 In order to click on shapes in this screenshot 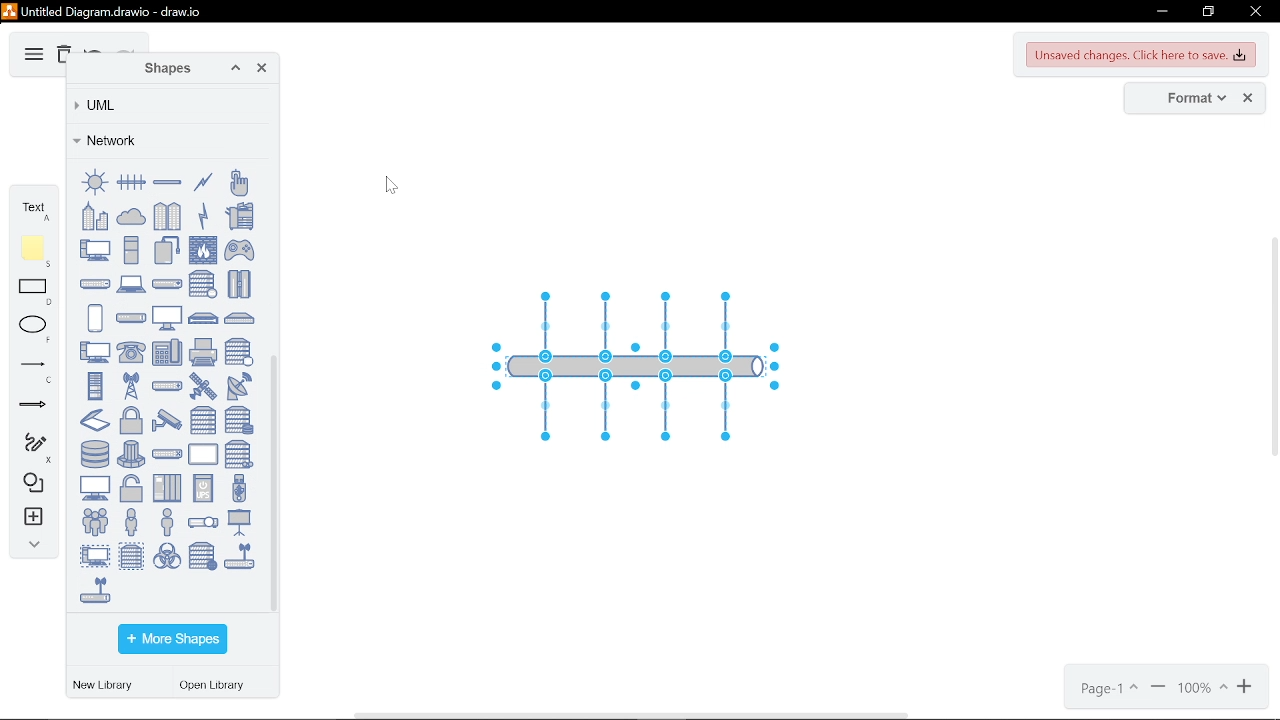, I will do `click(162, 69)`.